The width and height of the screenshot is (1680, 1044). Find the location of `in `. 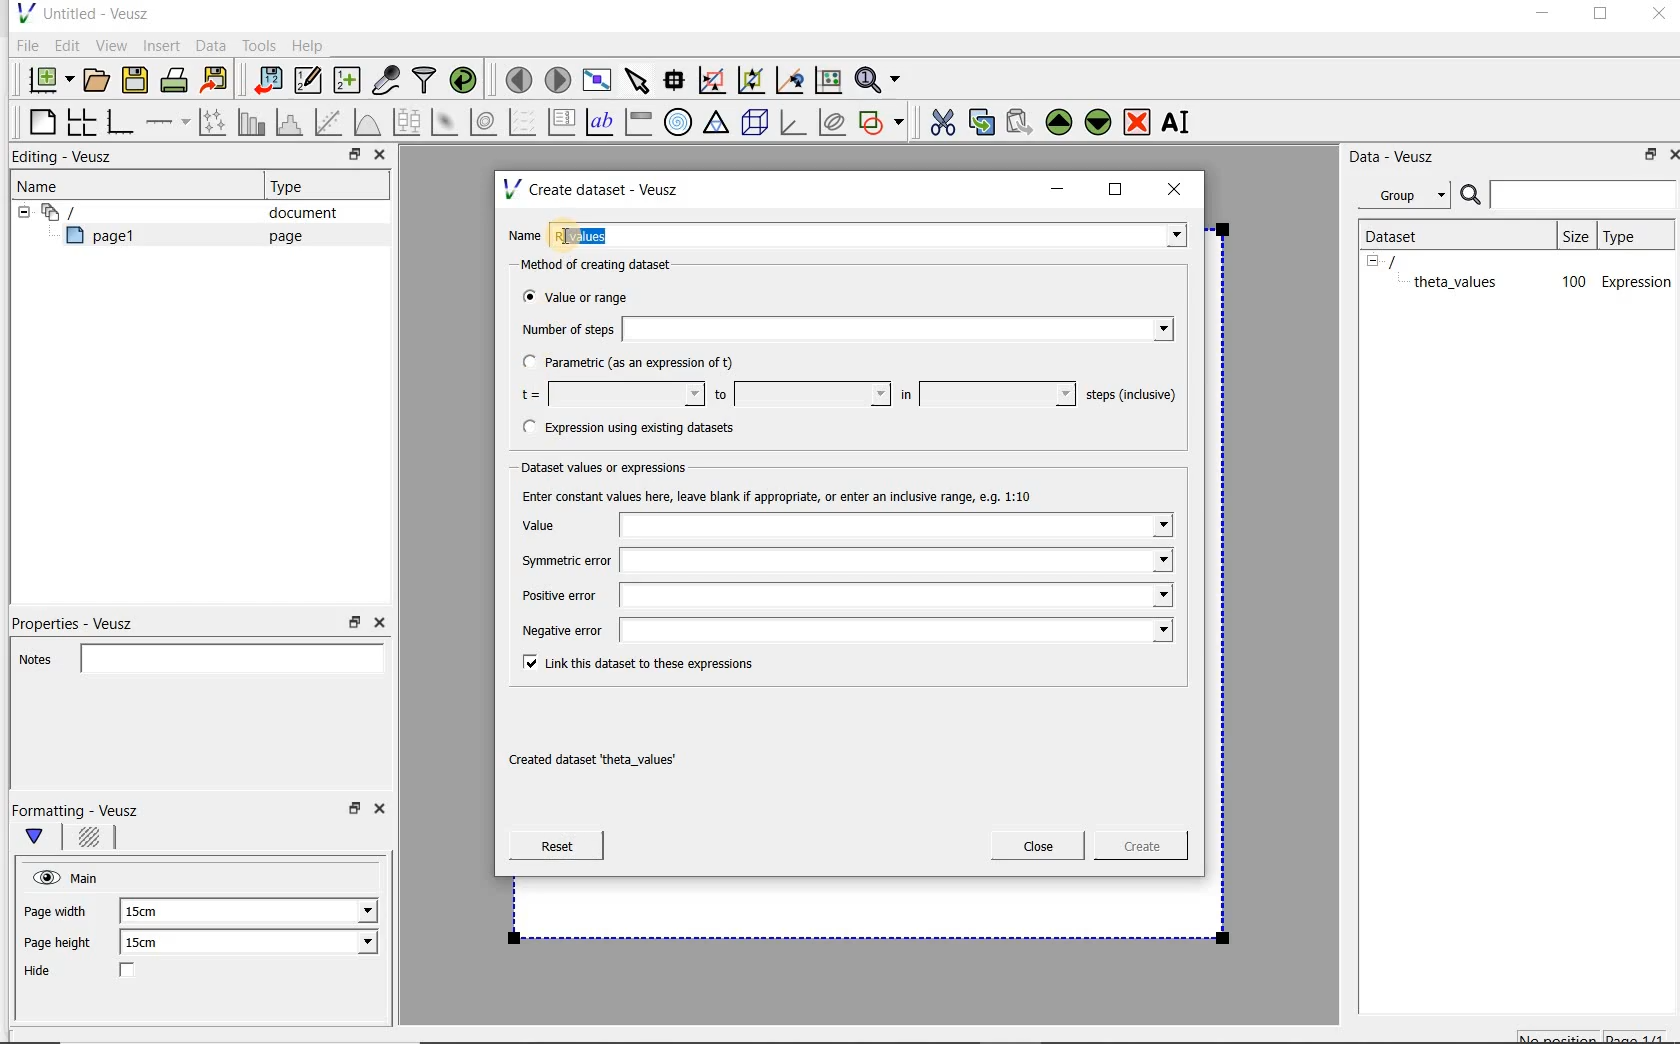

in  is located at coordinates (985, 394).